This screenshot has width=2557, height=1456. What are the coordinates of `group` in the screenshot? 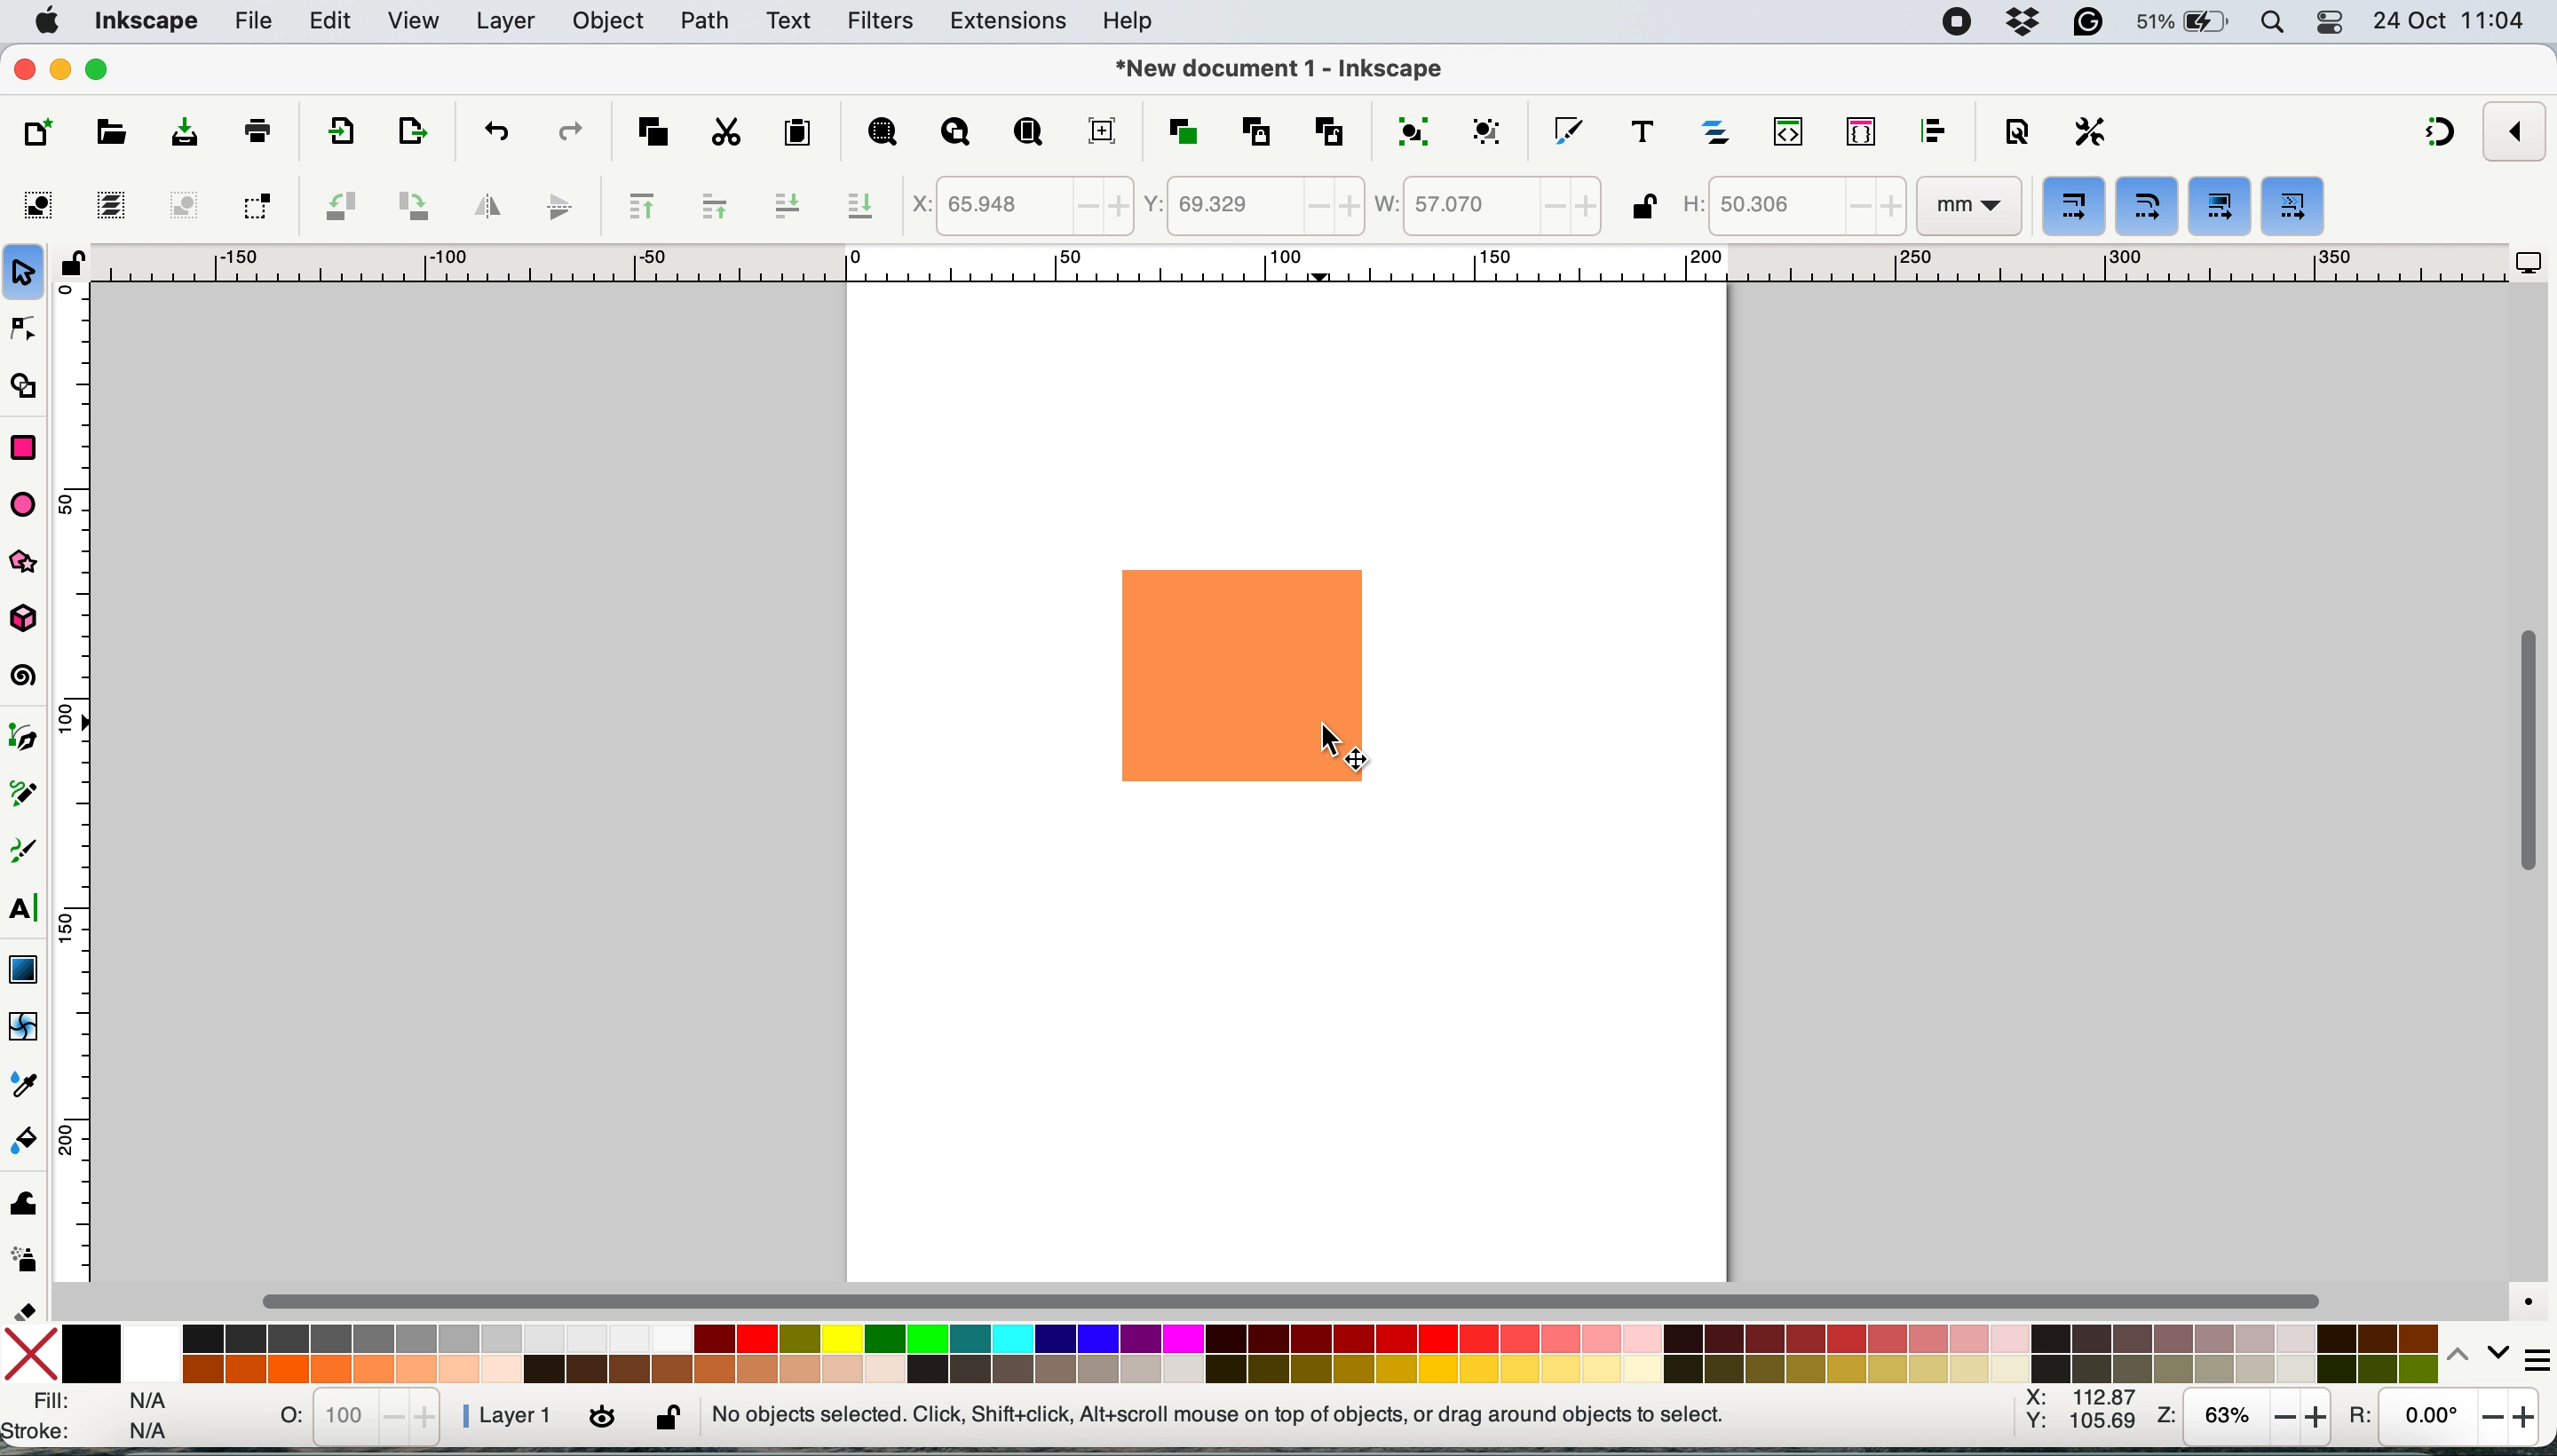 It's located at (1410, 129).